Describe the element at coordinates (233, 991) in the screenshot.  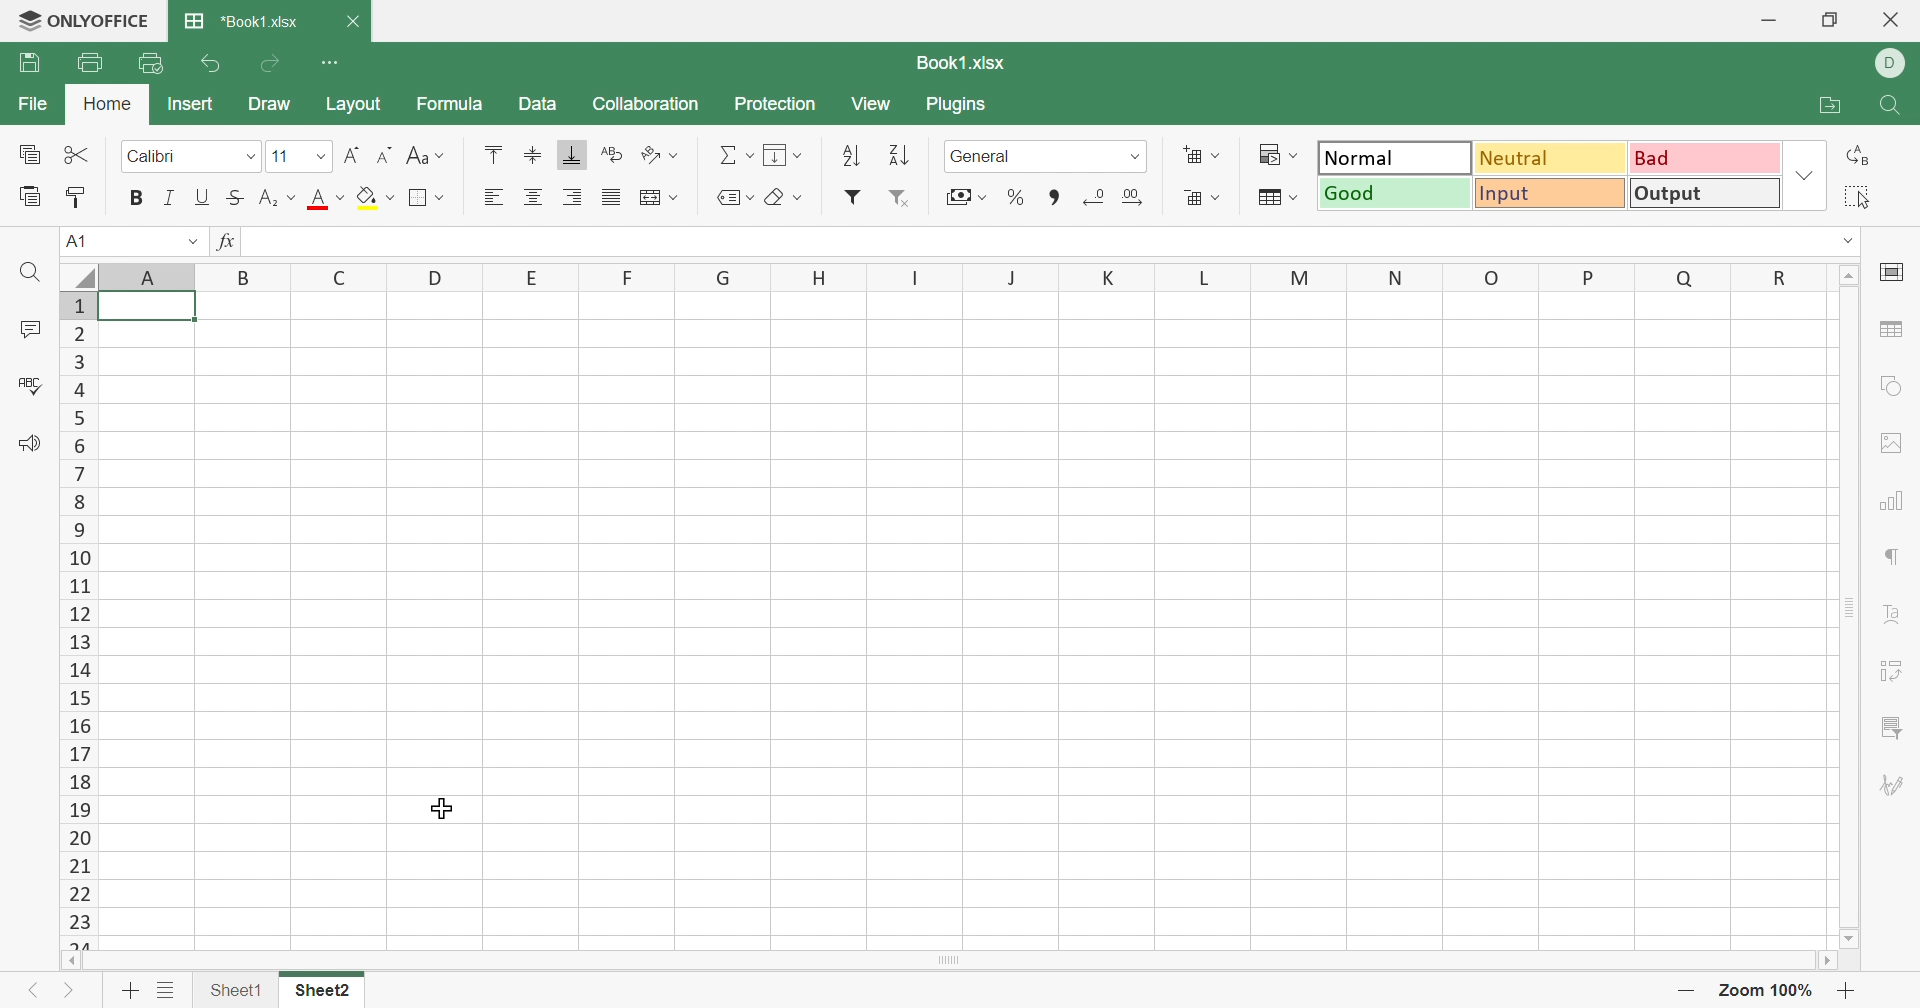
I see `Sheet1` at that location.